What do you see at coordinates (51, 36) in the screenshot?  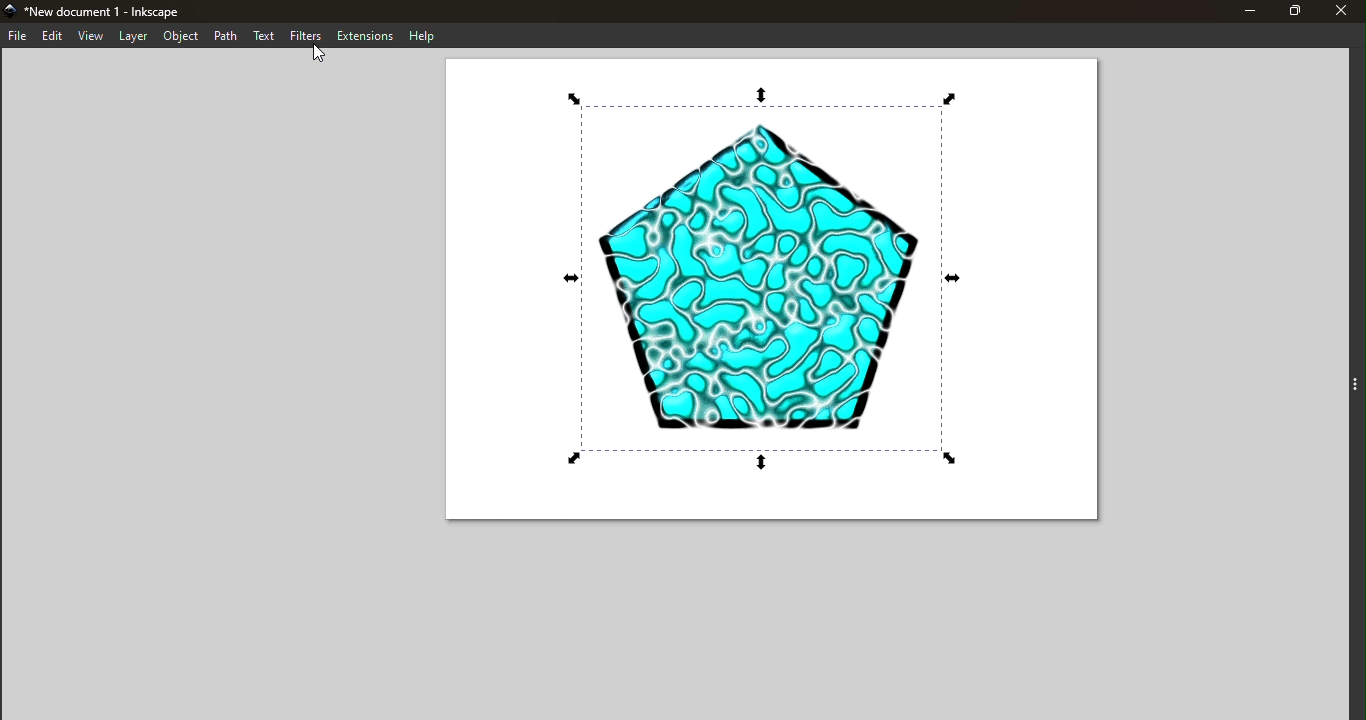 I see `Edit` at bounding box center [51, 36].